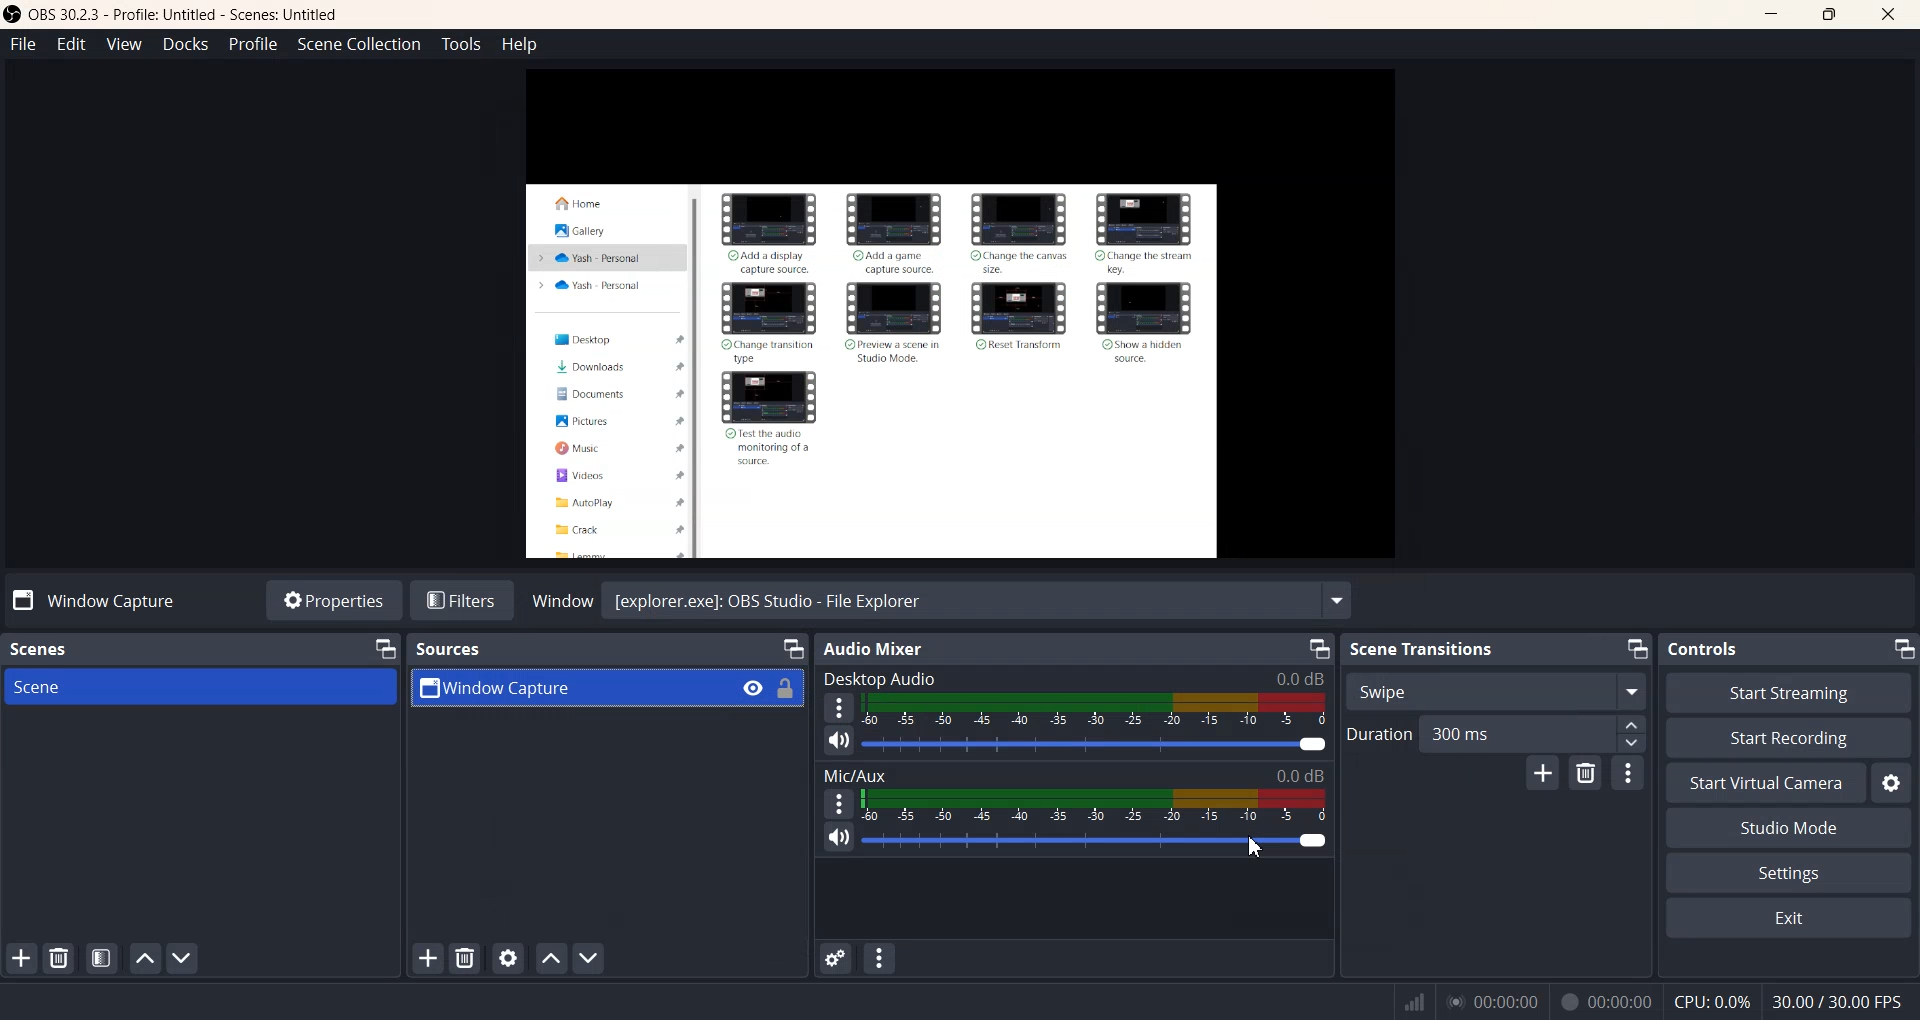 This screenshot has height=1020, width=1920. Describe the element at coordinates (557, 600) in the screenshot. I see `Window` at that location.